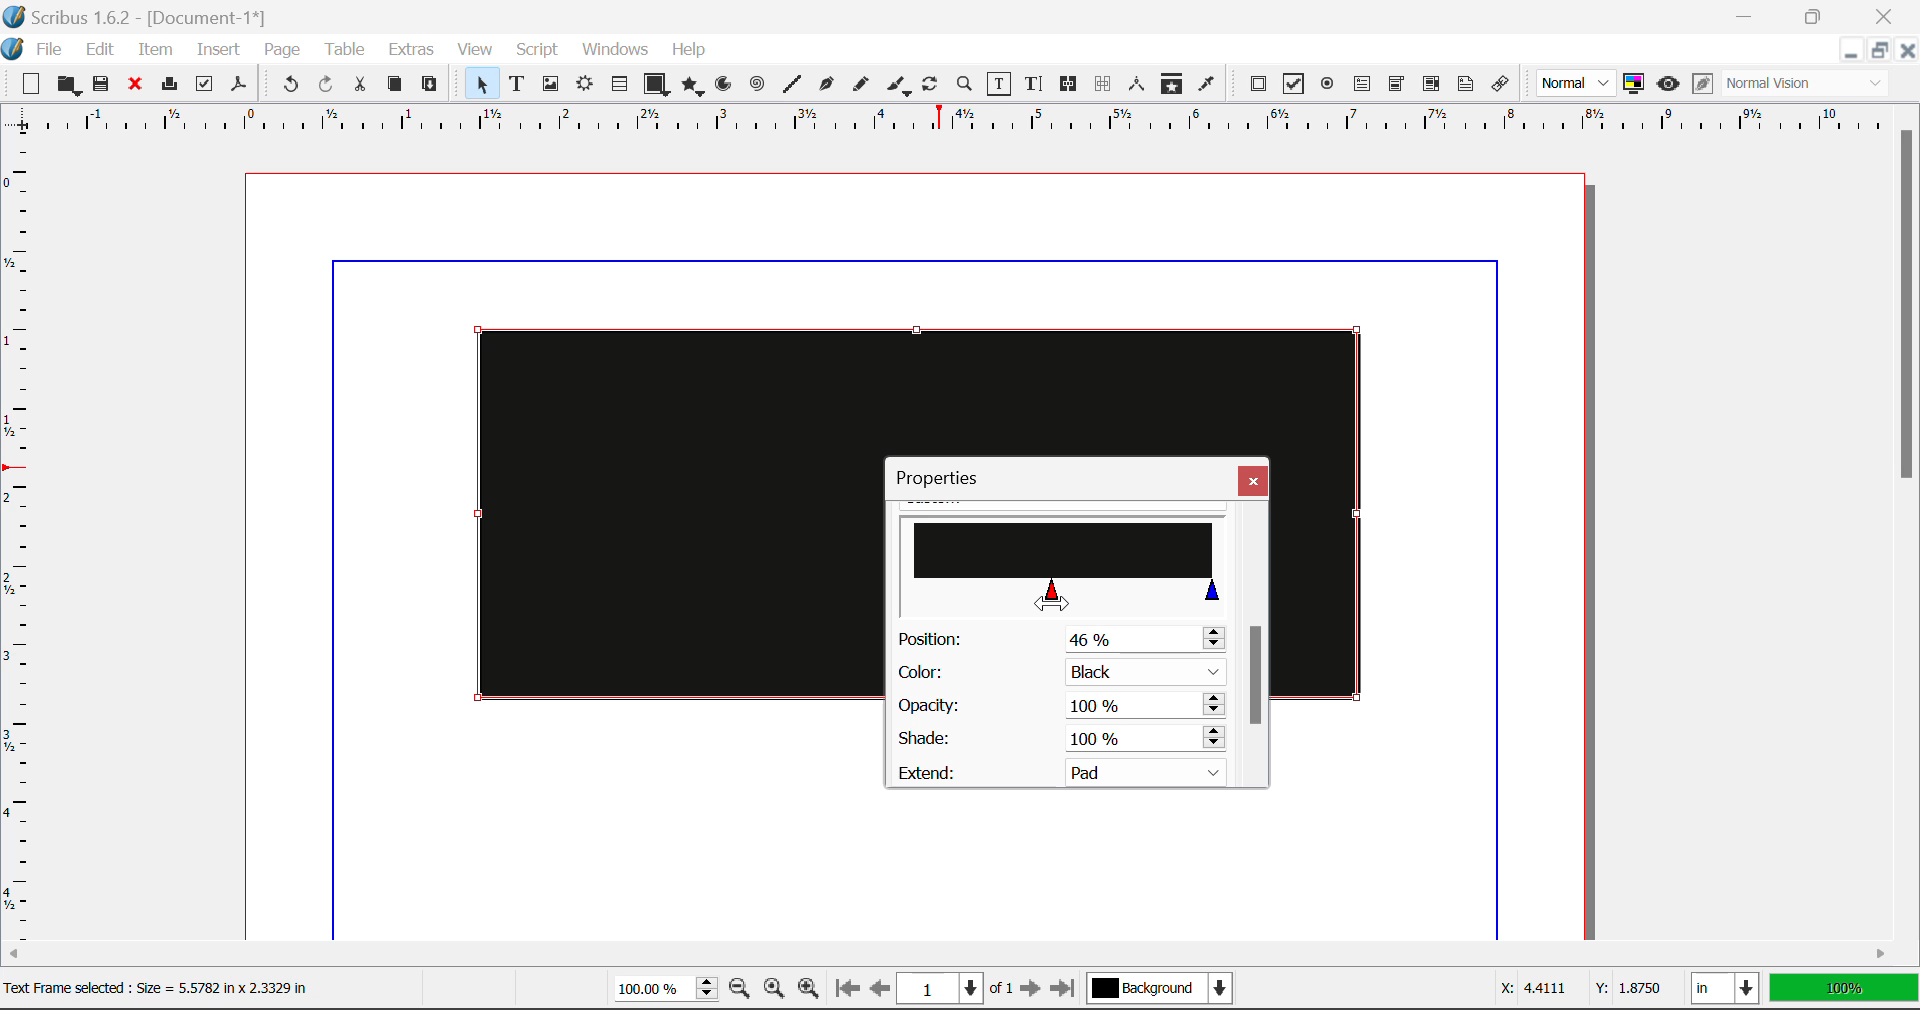  Describe the element at coordinates (689, 50) in the screenshot. I see `Help` at that location.